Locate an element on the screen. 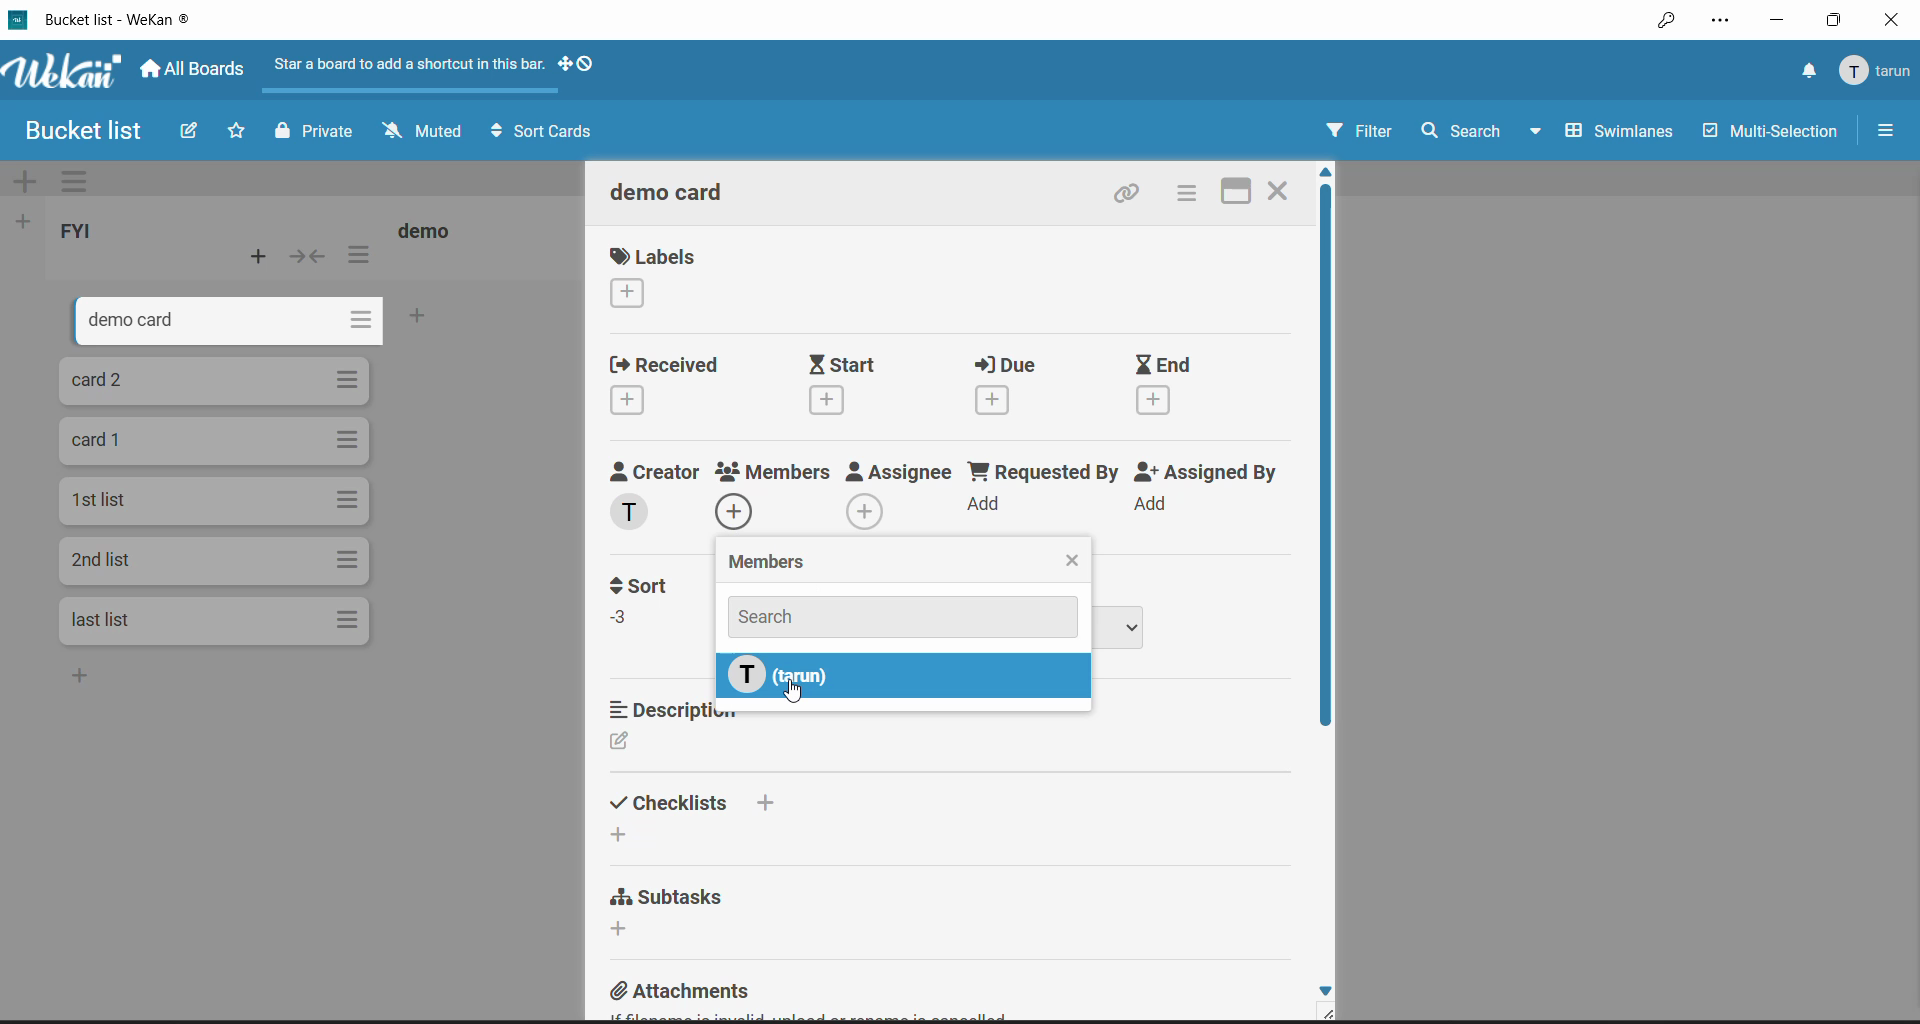 This screenshot has height=1024, width=1920. card bottom of list is located at coordinates (118, 677).